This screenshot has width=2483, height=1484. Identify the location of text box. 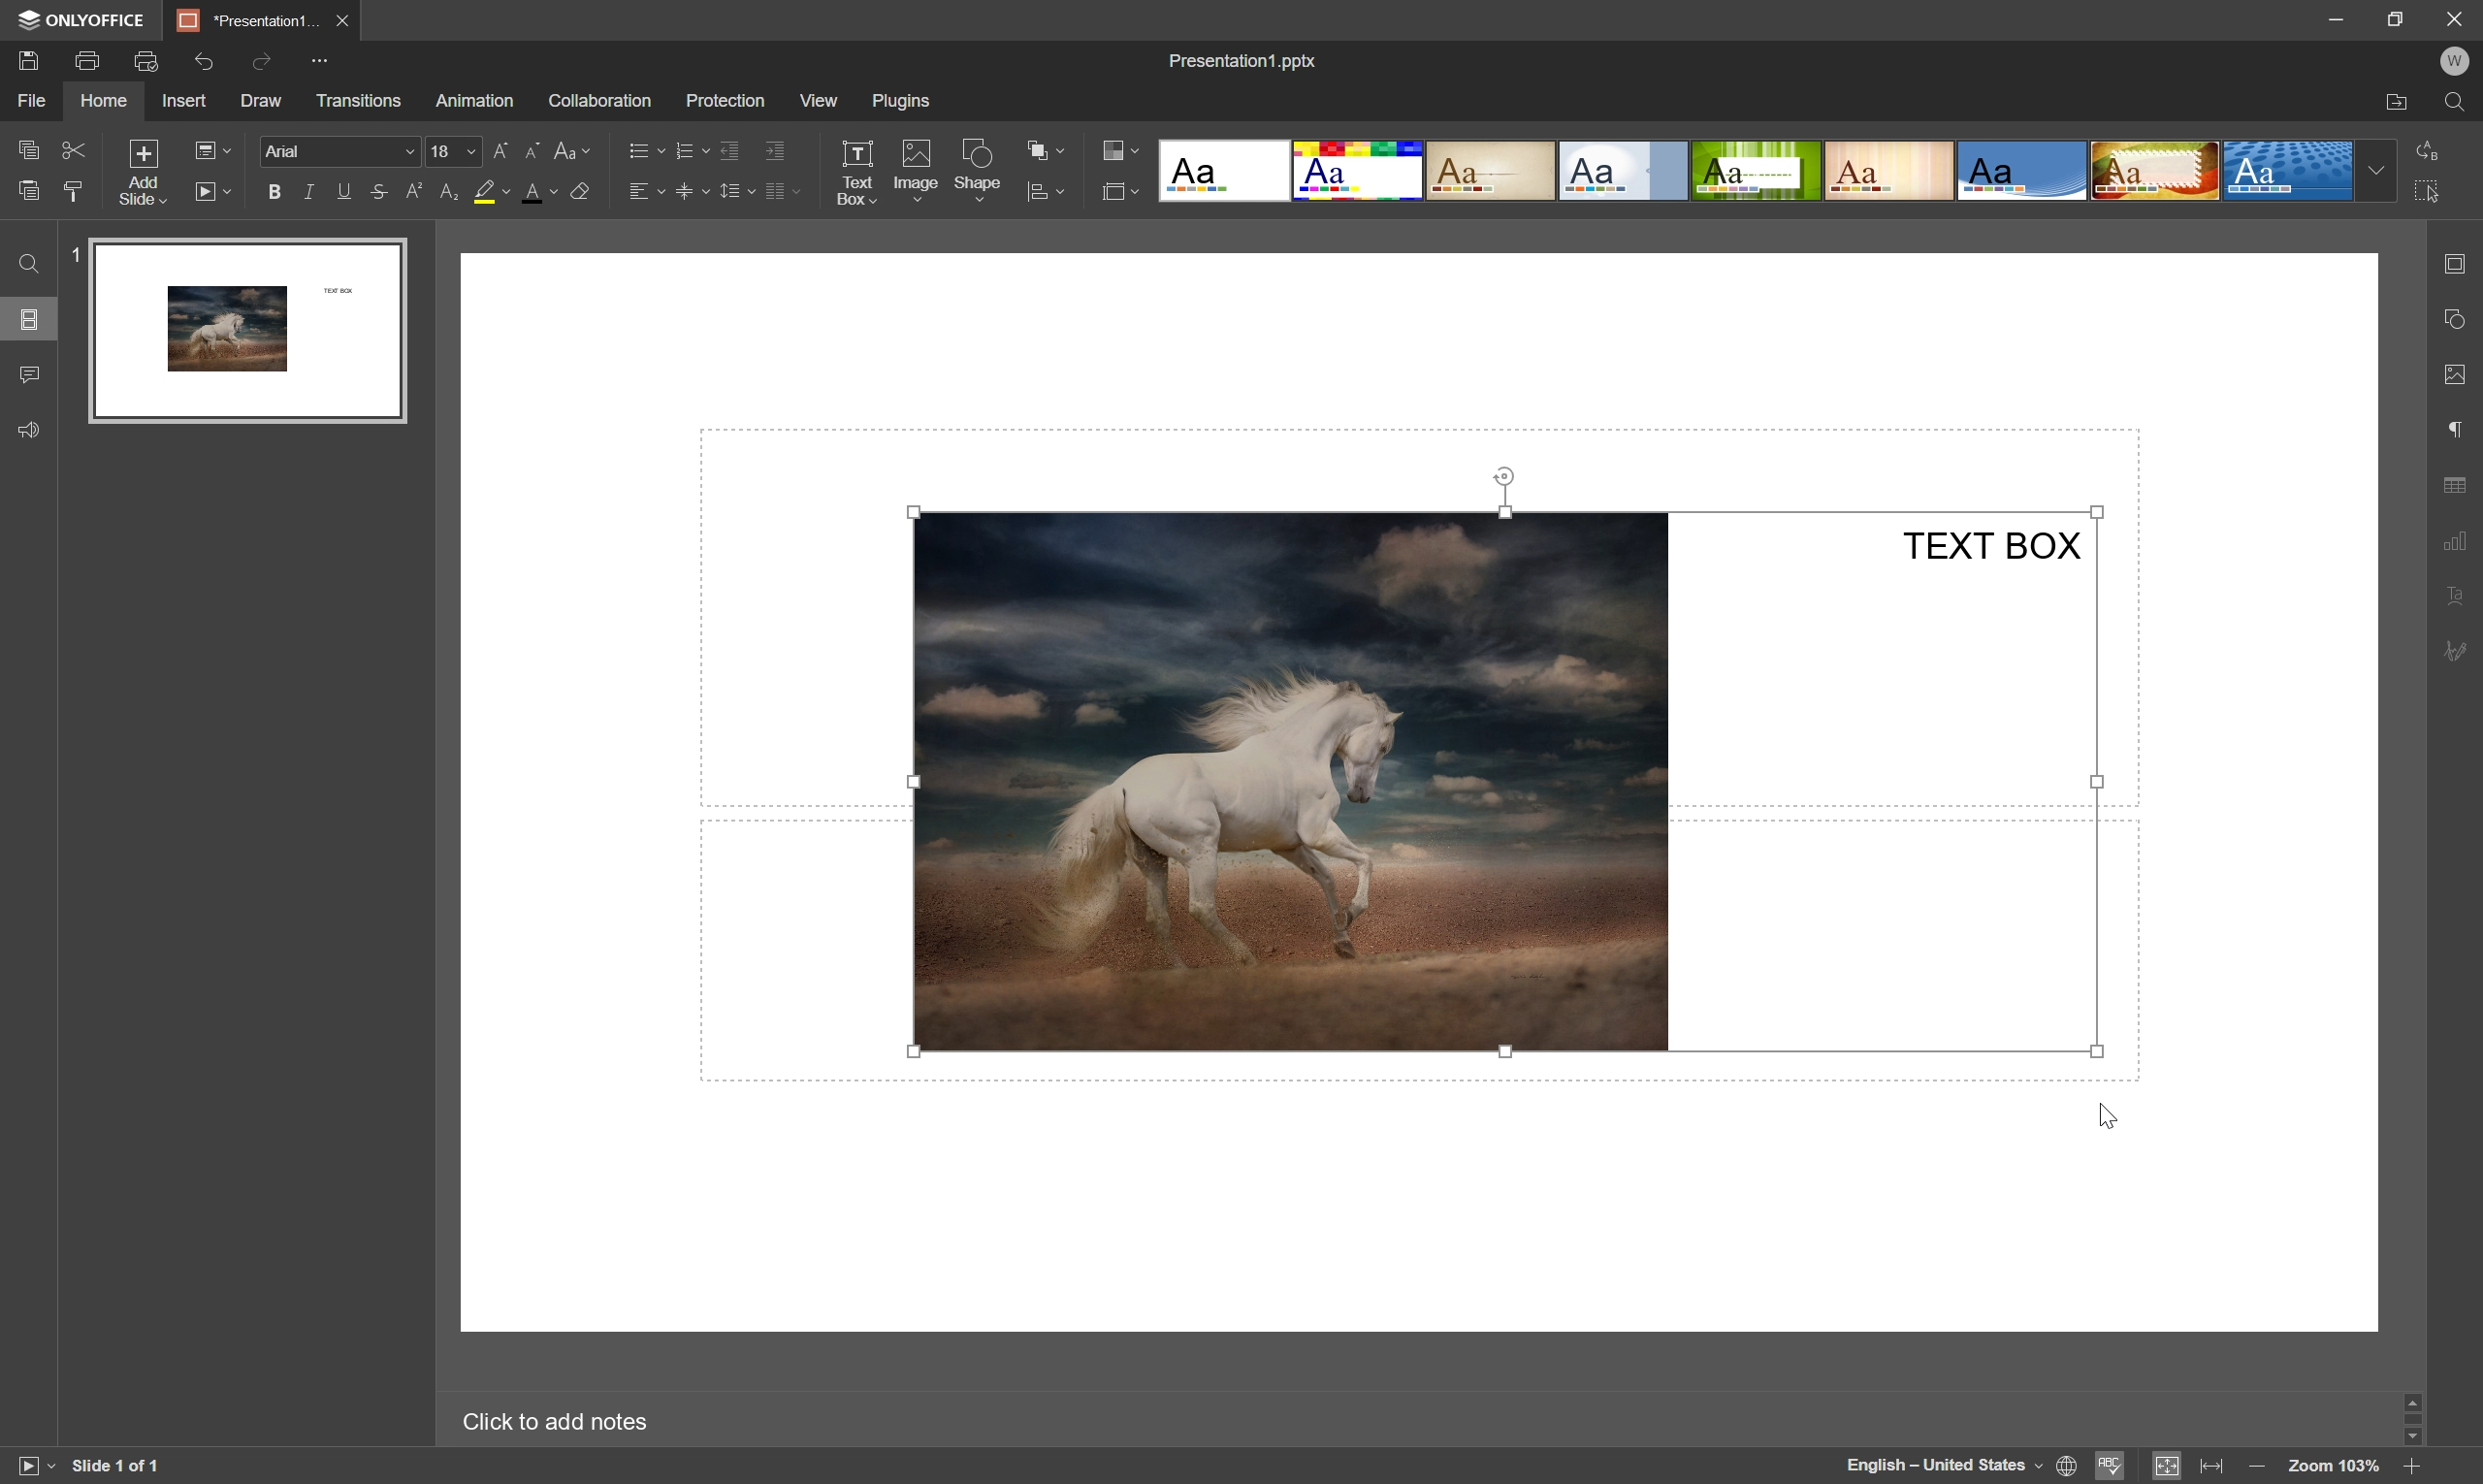
(857, 173).